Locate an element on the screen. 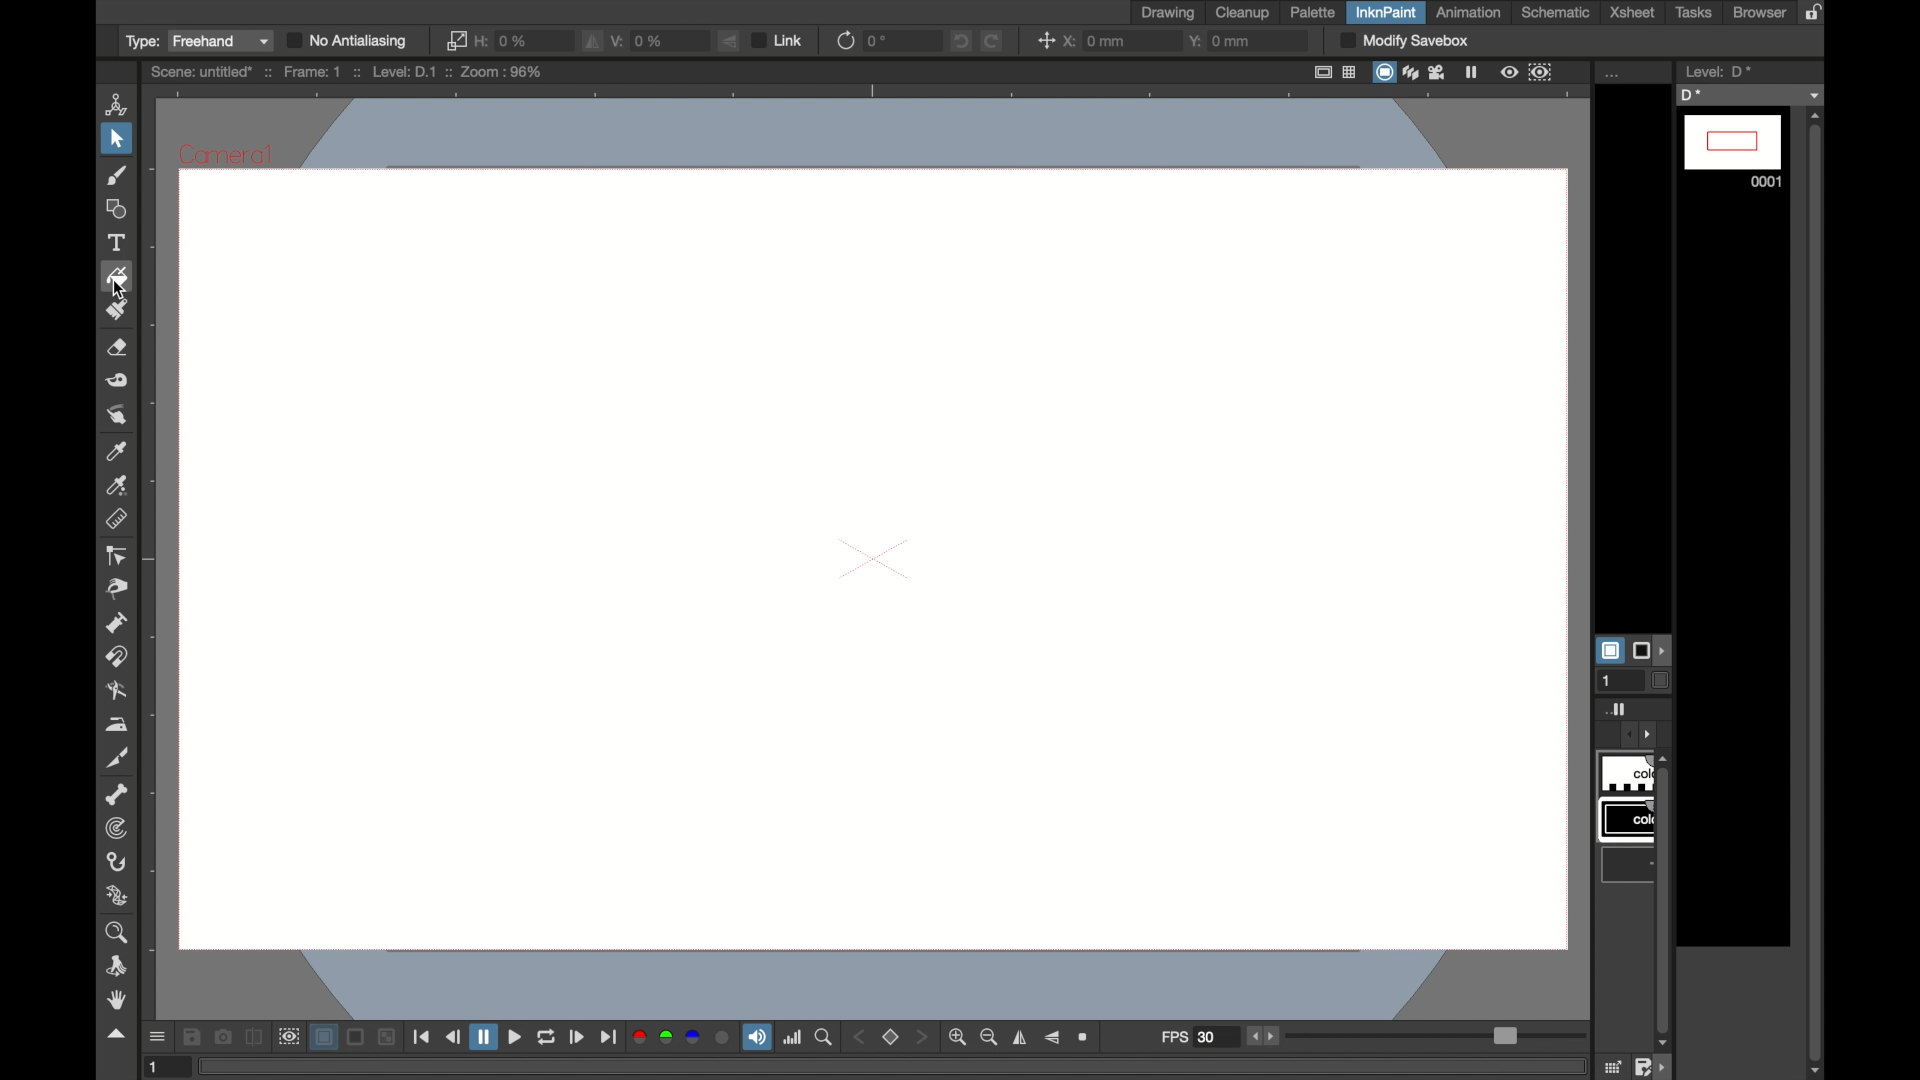  histogram is located at coordinates (793, 1038).